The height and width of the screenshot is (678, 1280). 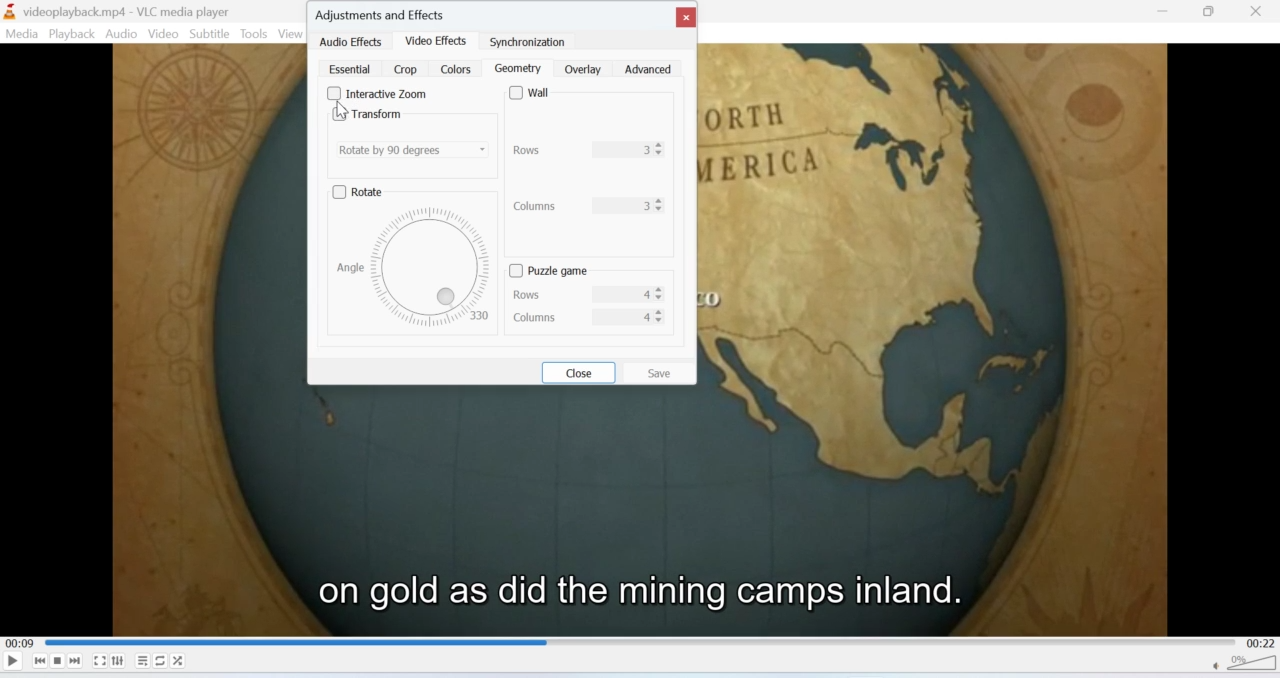 What do you see at coordinates (117, 13) in the screenshot?
I see `videoplayback.mp4-VLC media player` at bounding box center [117, 13].